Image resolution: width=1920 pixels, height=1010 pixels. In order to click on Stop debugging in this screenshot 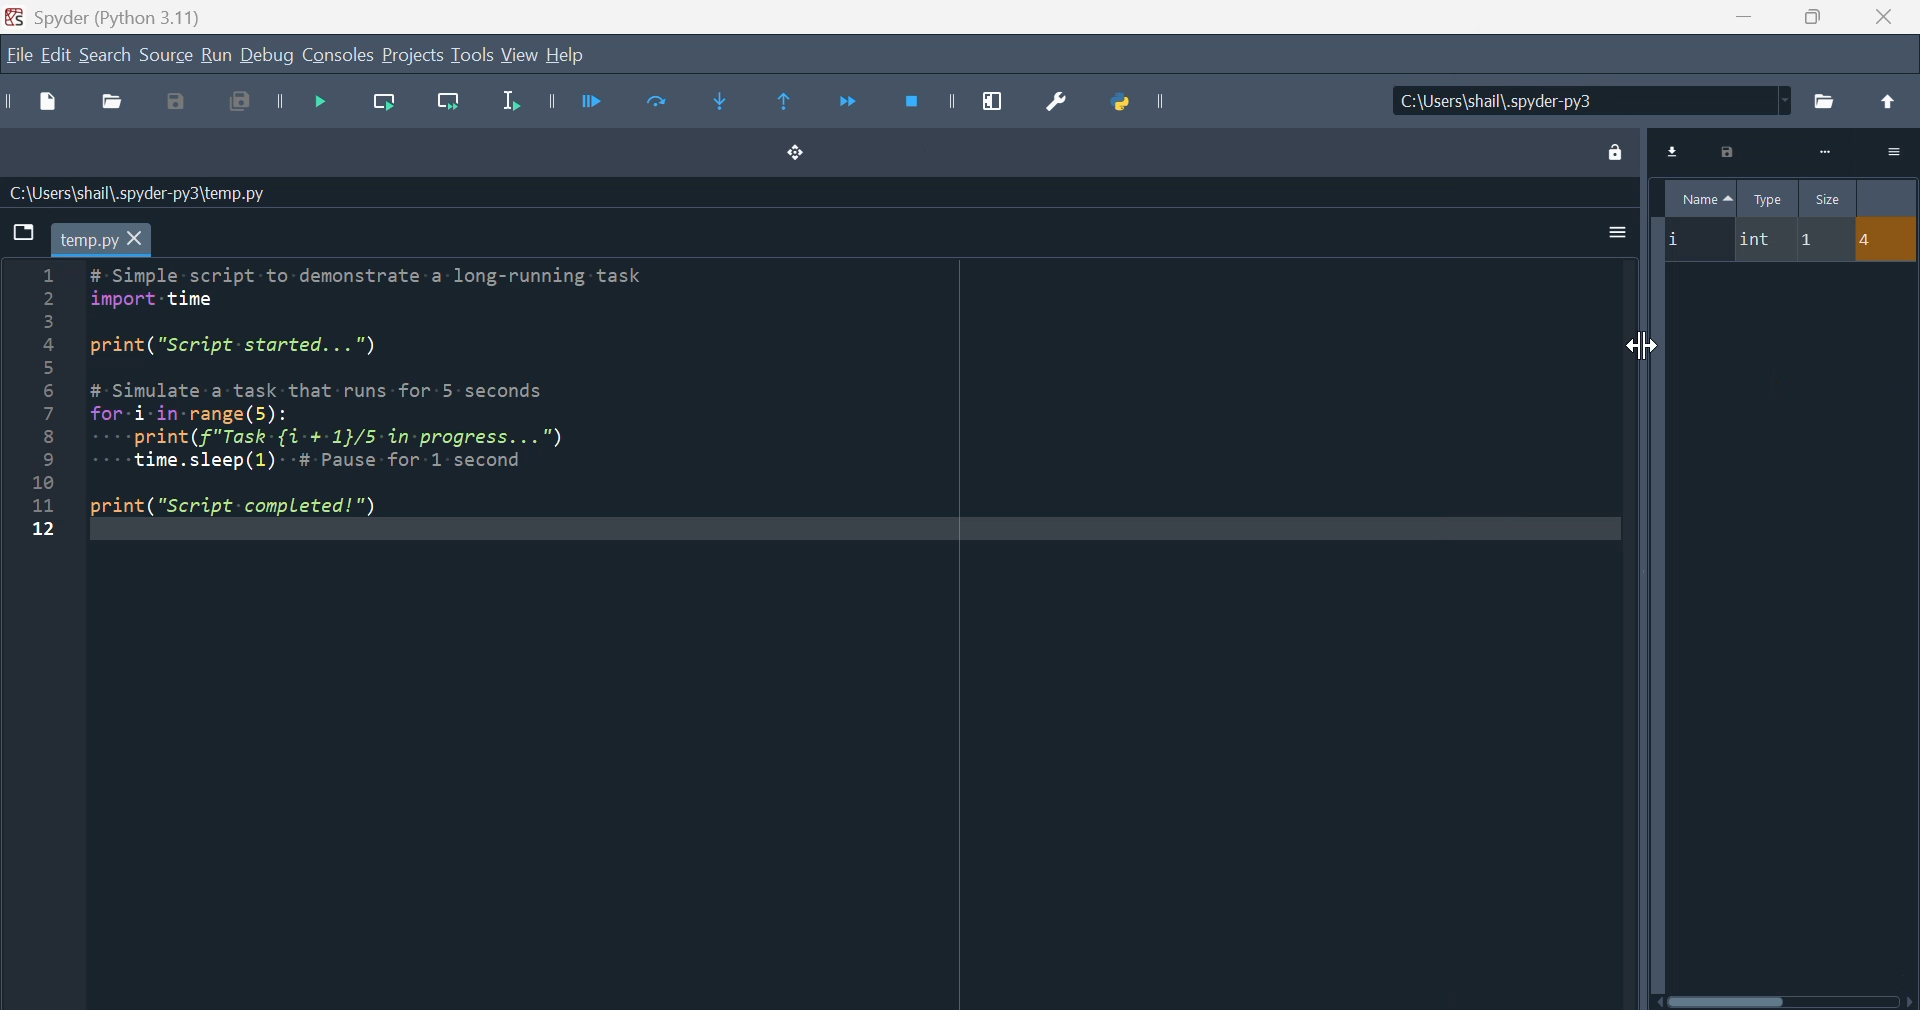, I will do `click(925, 102)`.